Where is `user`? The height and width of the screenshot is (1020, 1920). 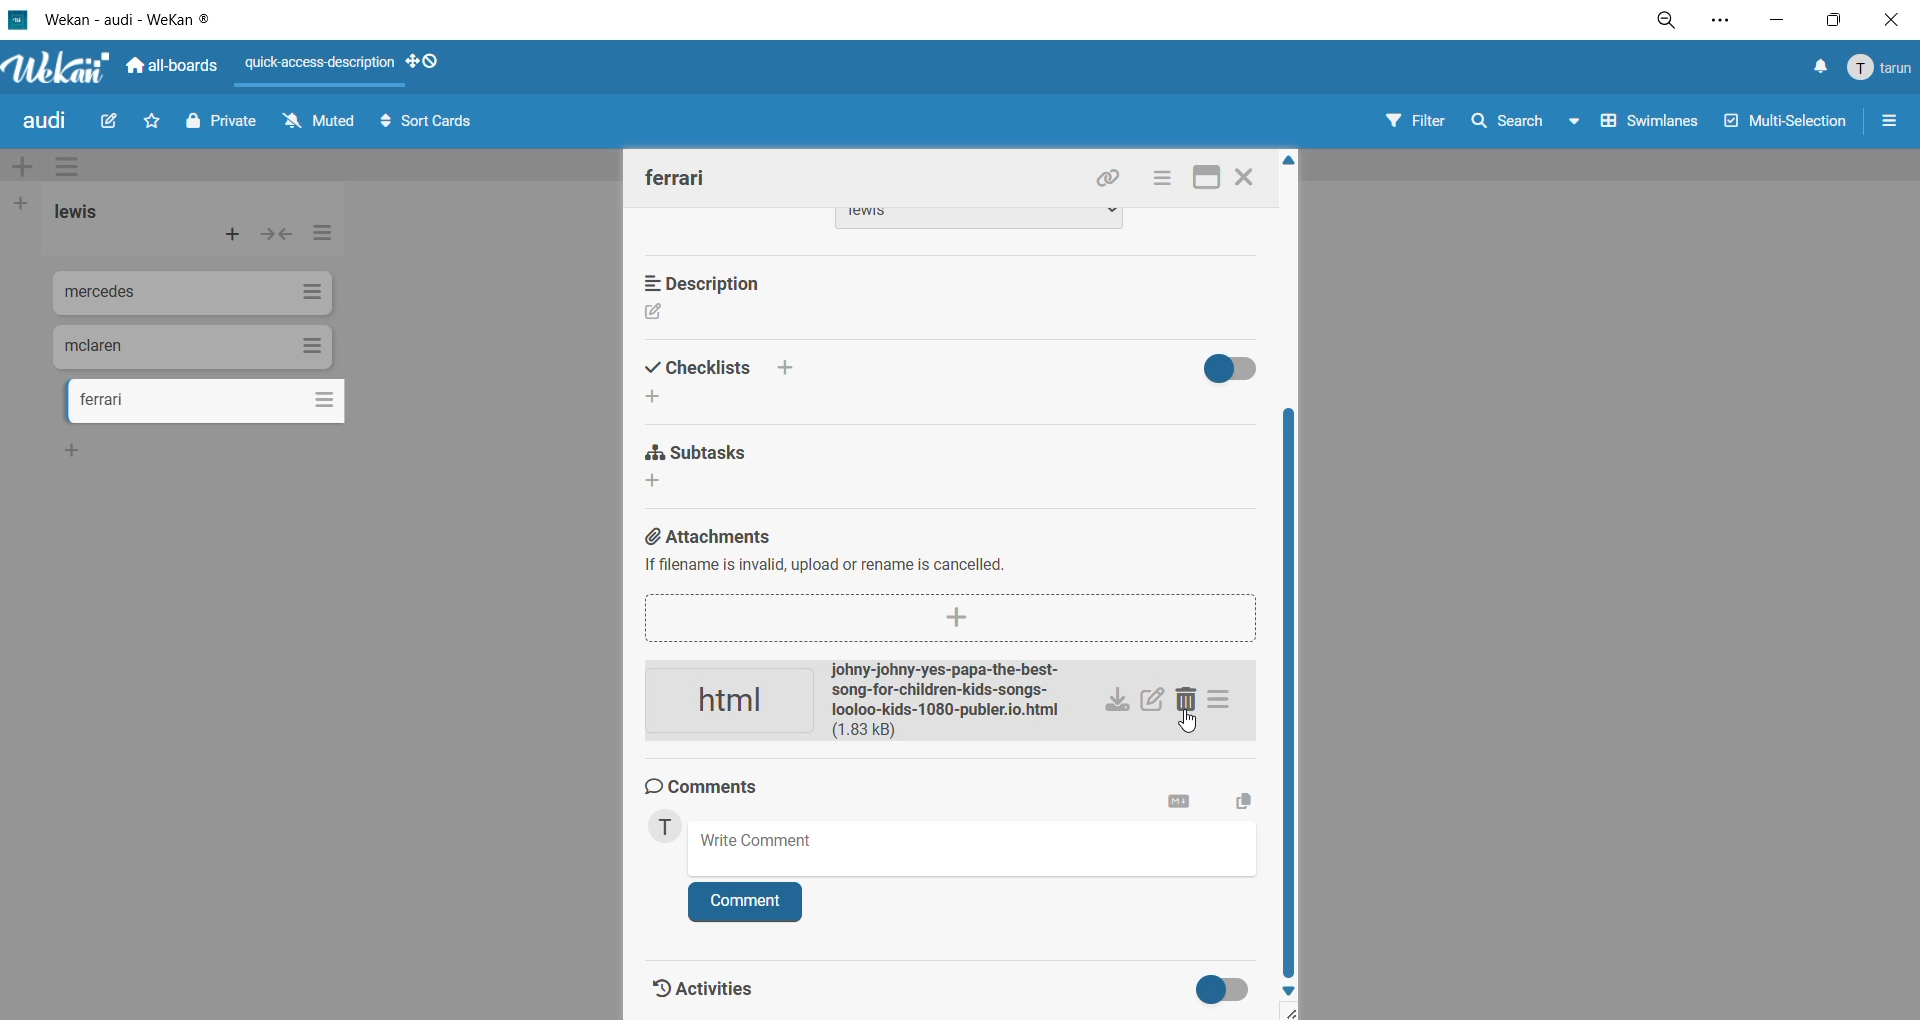
user is located at coordinates (670, 831).